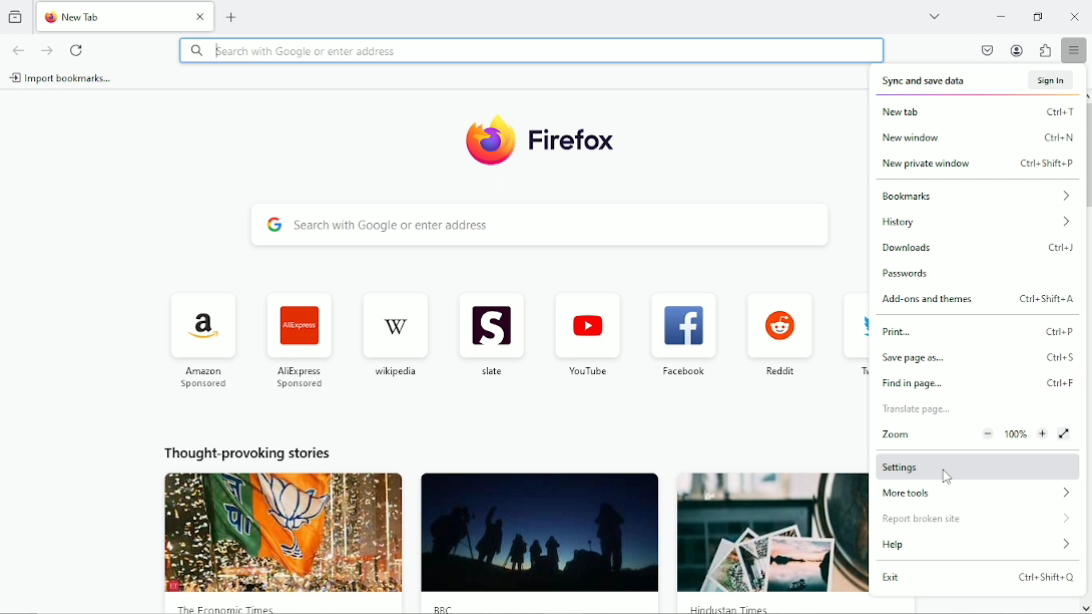  Describe the element at coordinates (979, 385) in the screenshot. I see `find in page` at that location.